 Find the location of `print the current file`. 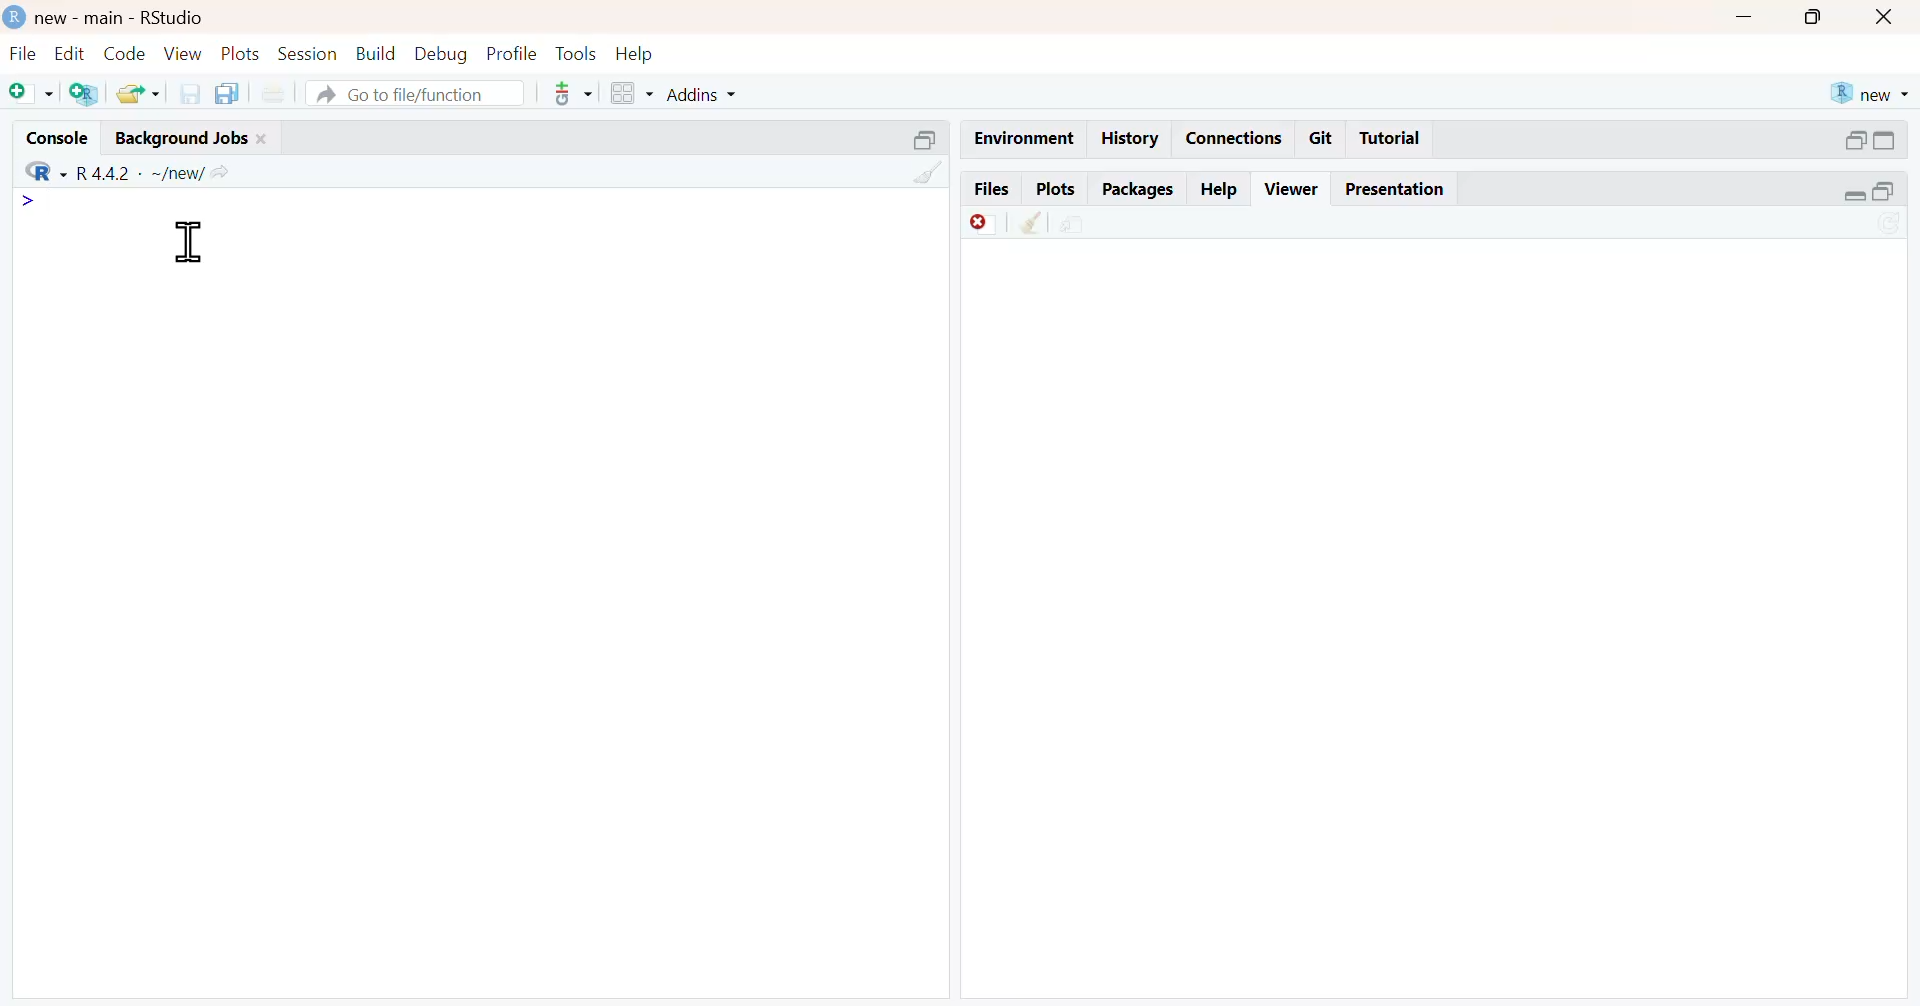

print the current file is located at coordinates (282, 93).